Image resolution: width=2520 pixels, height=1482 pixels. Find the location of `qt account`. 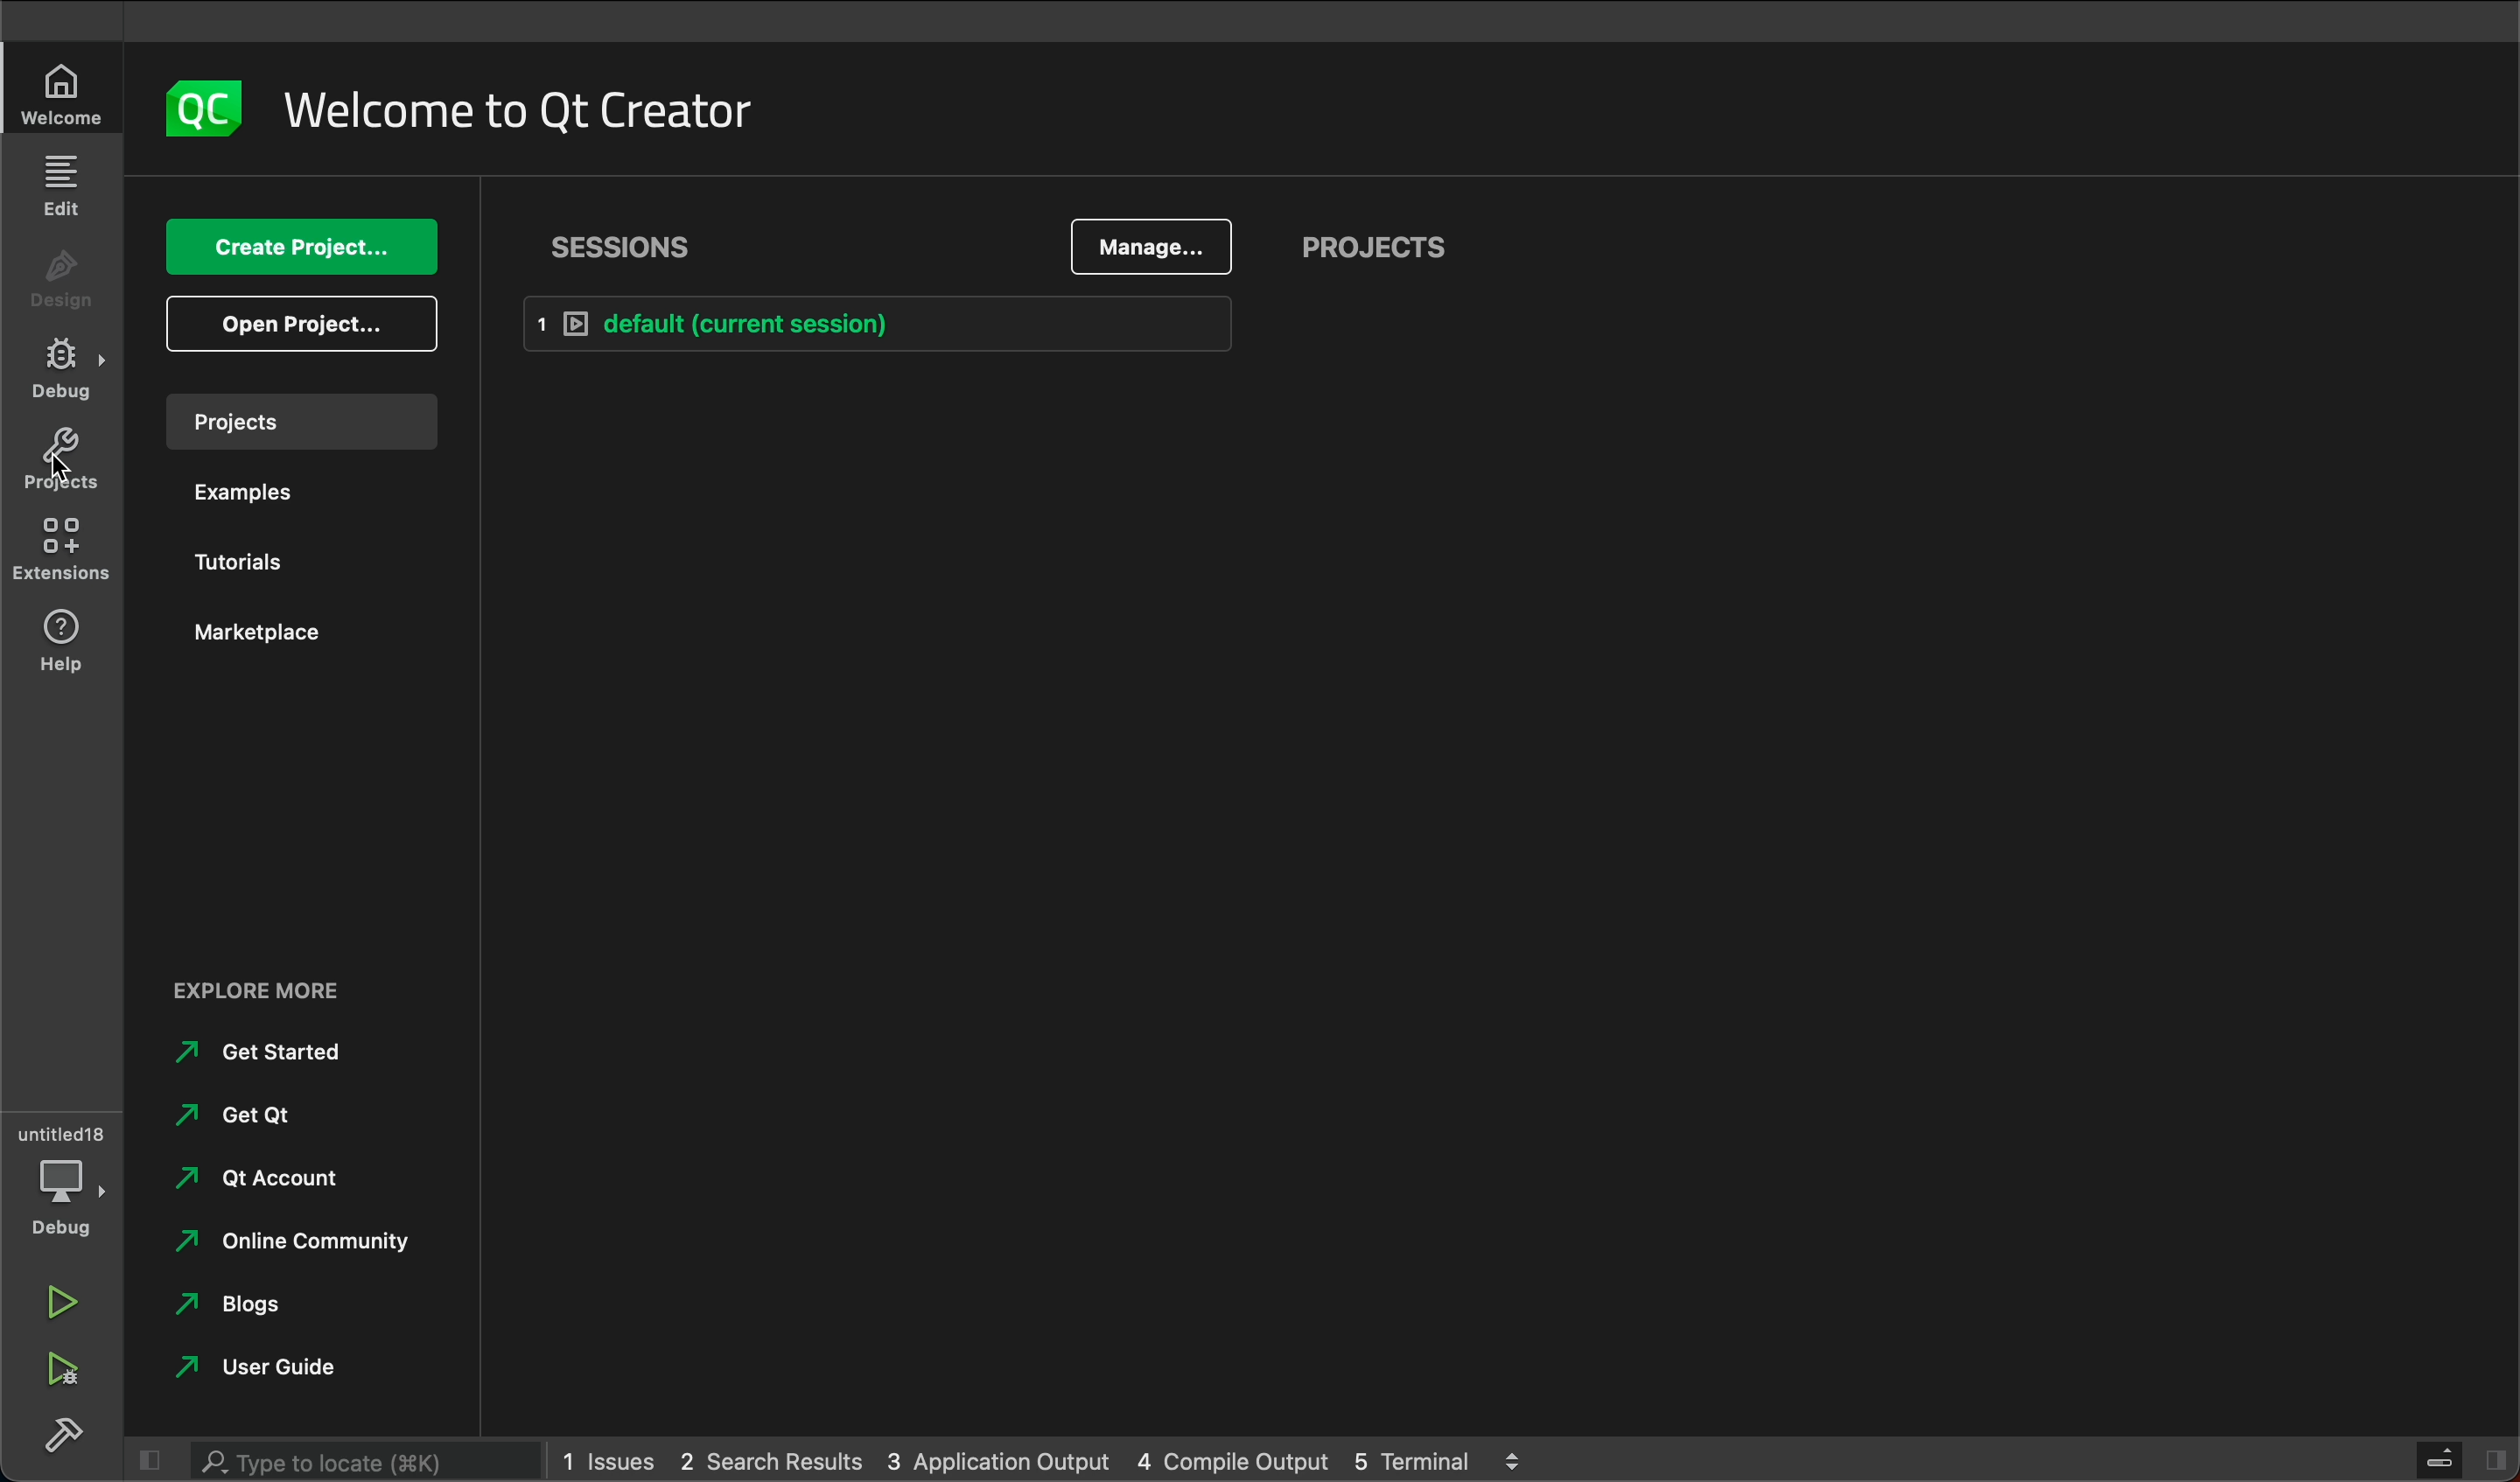

qt account is located at coordinates (278, 1180).